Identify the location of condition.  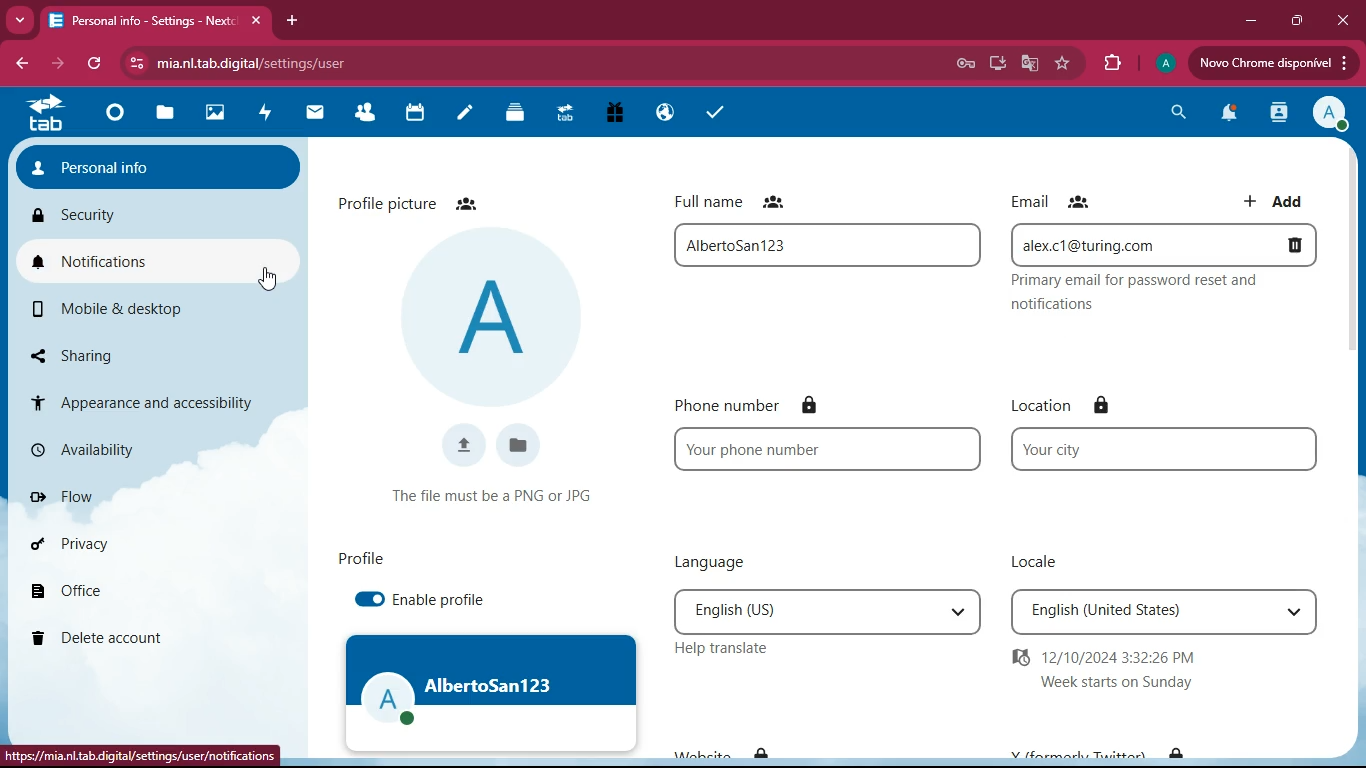
(499, 496).